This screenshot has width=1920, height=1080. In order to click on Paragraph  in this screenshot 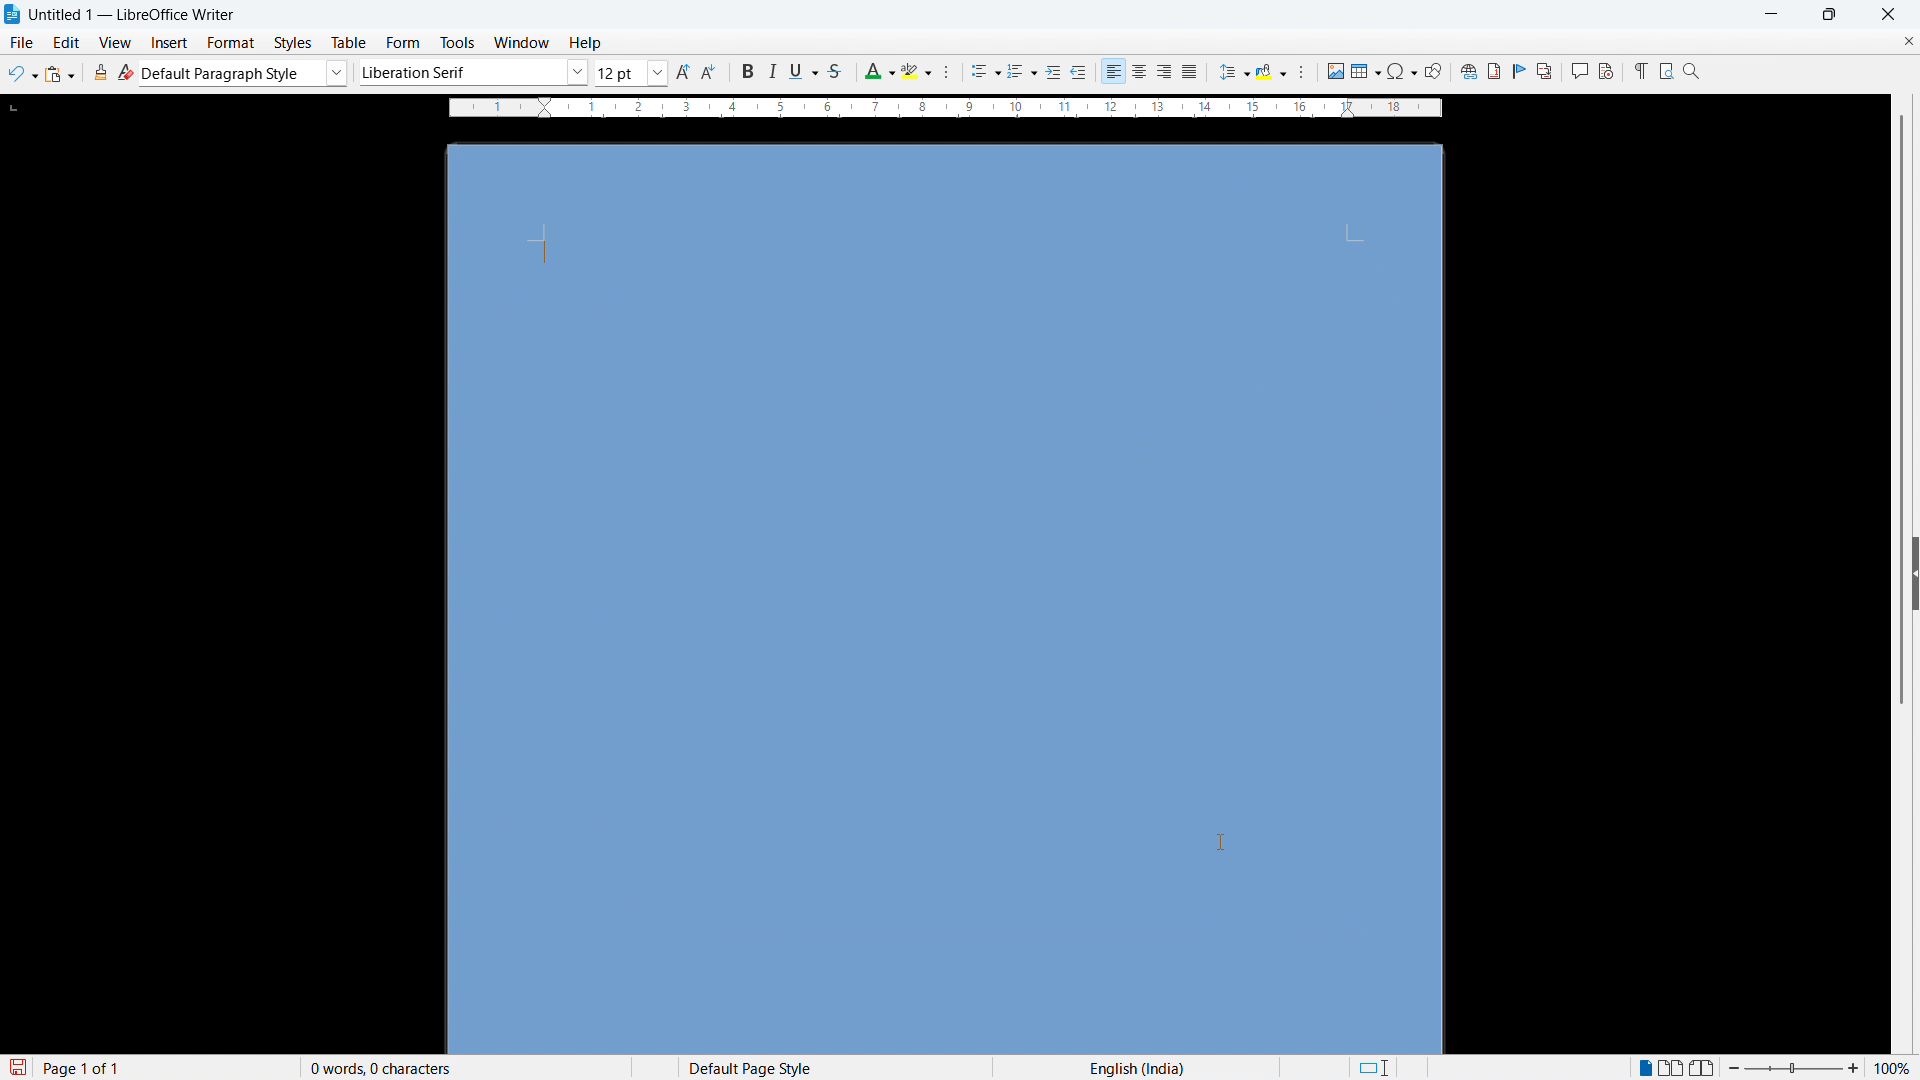, I will do `click(1300, 72)`.